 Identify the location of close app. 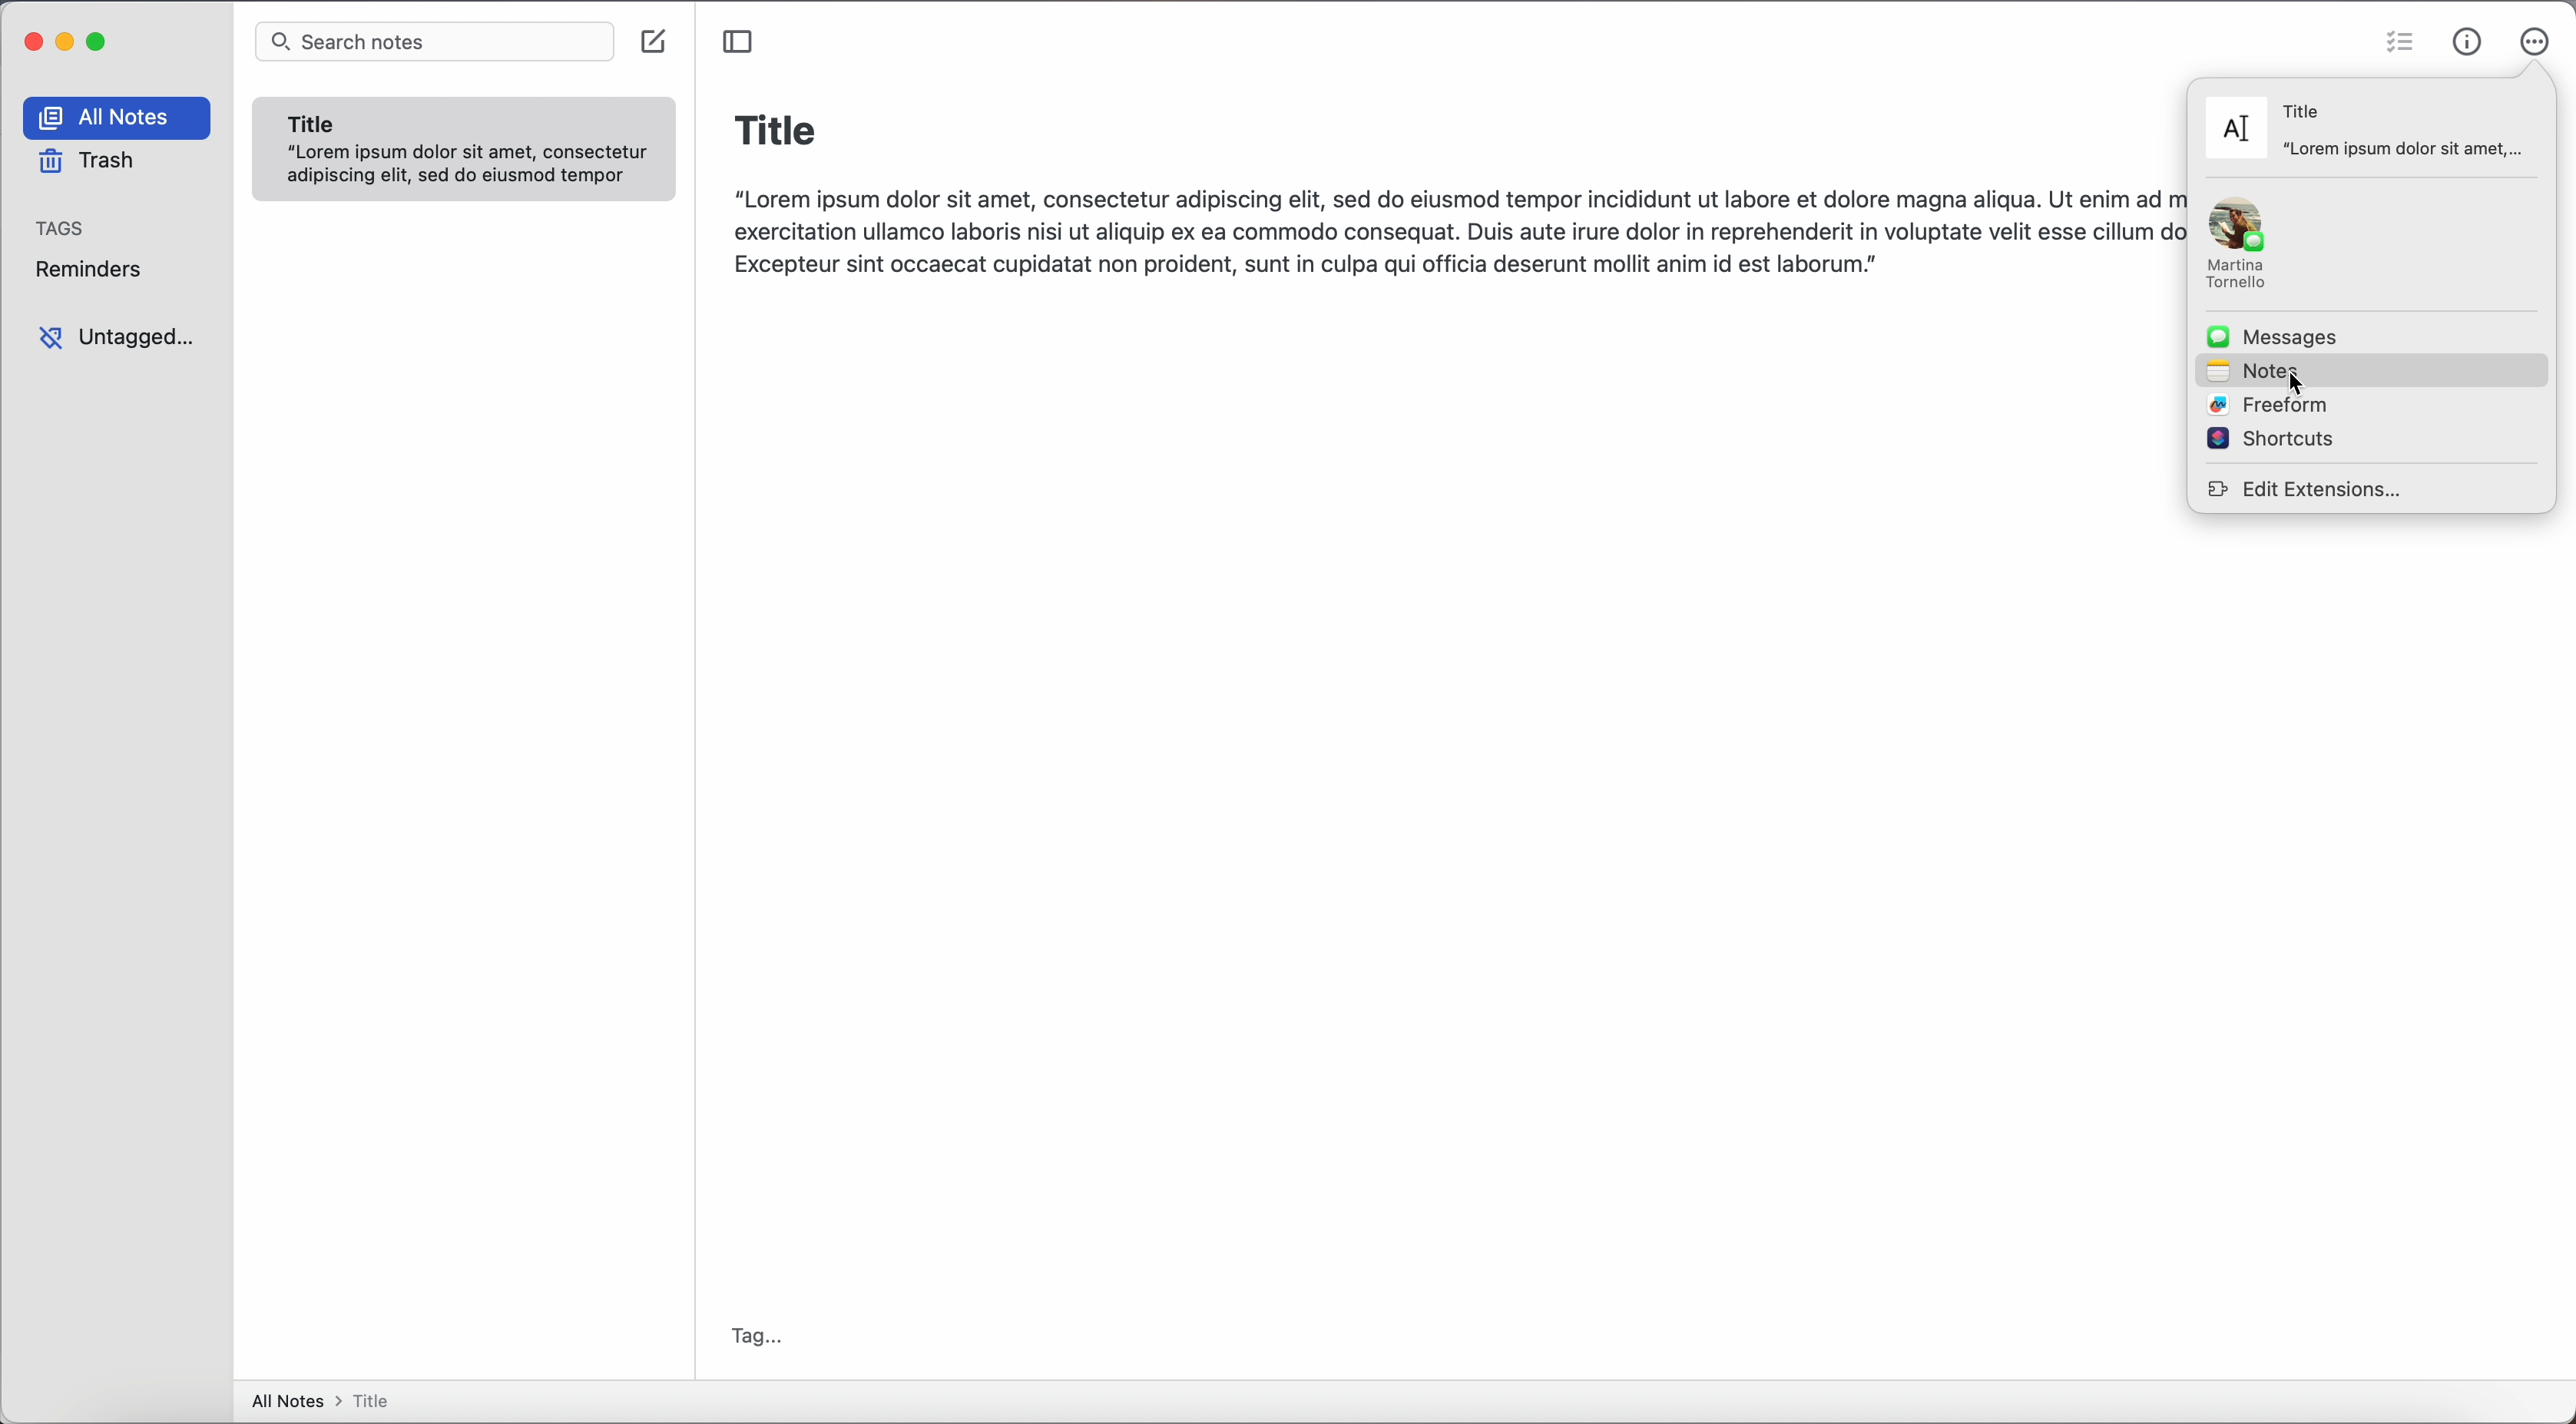
(30, 39).